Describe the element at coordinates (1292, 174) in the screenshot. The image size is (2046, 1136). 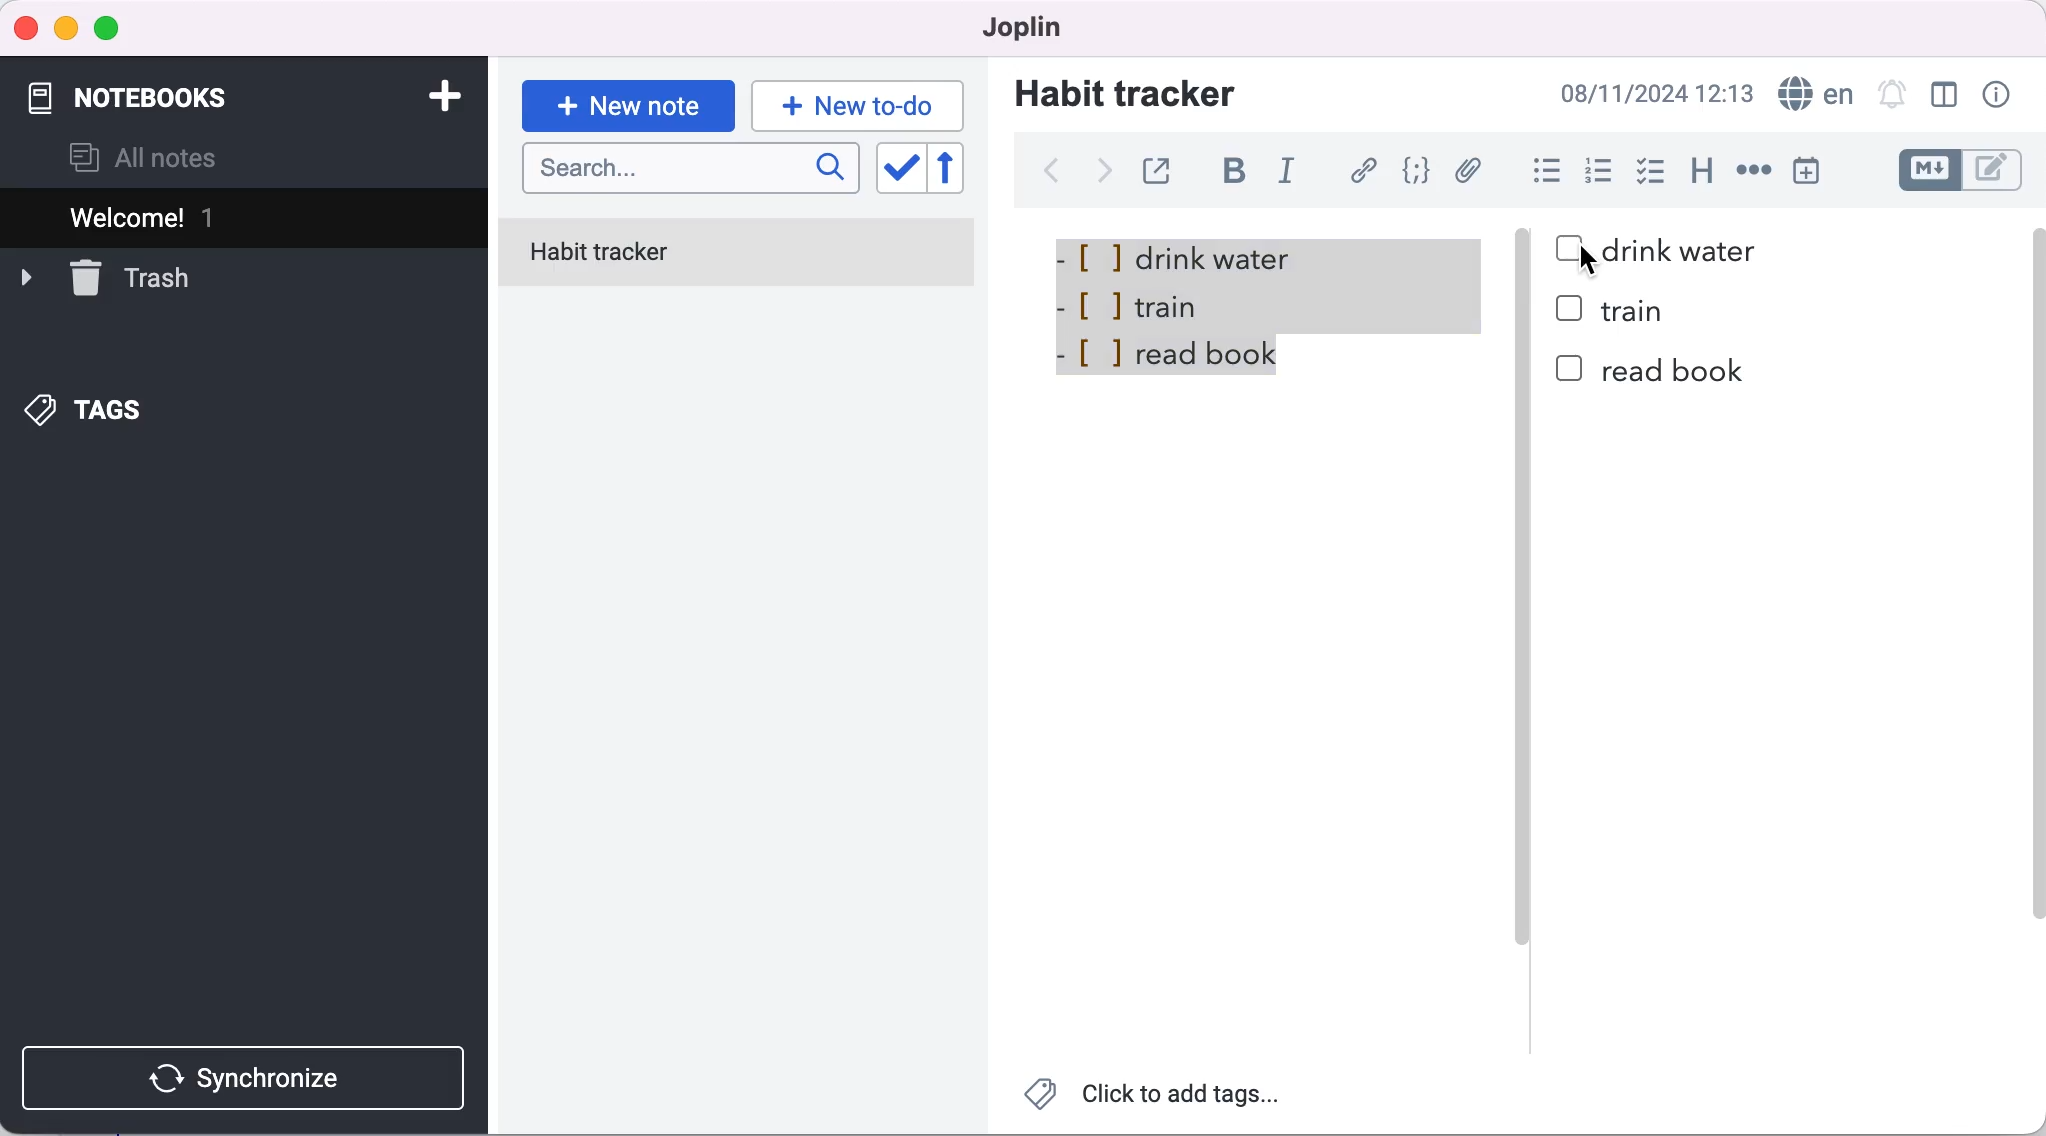
I see `italic` at that location.